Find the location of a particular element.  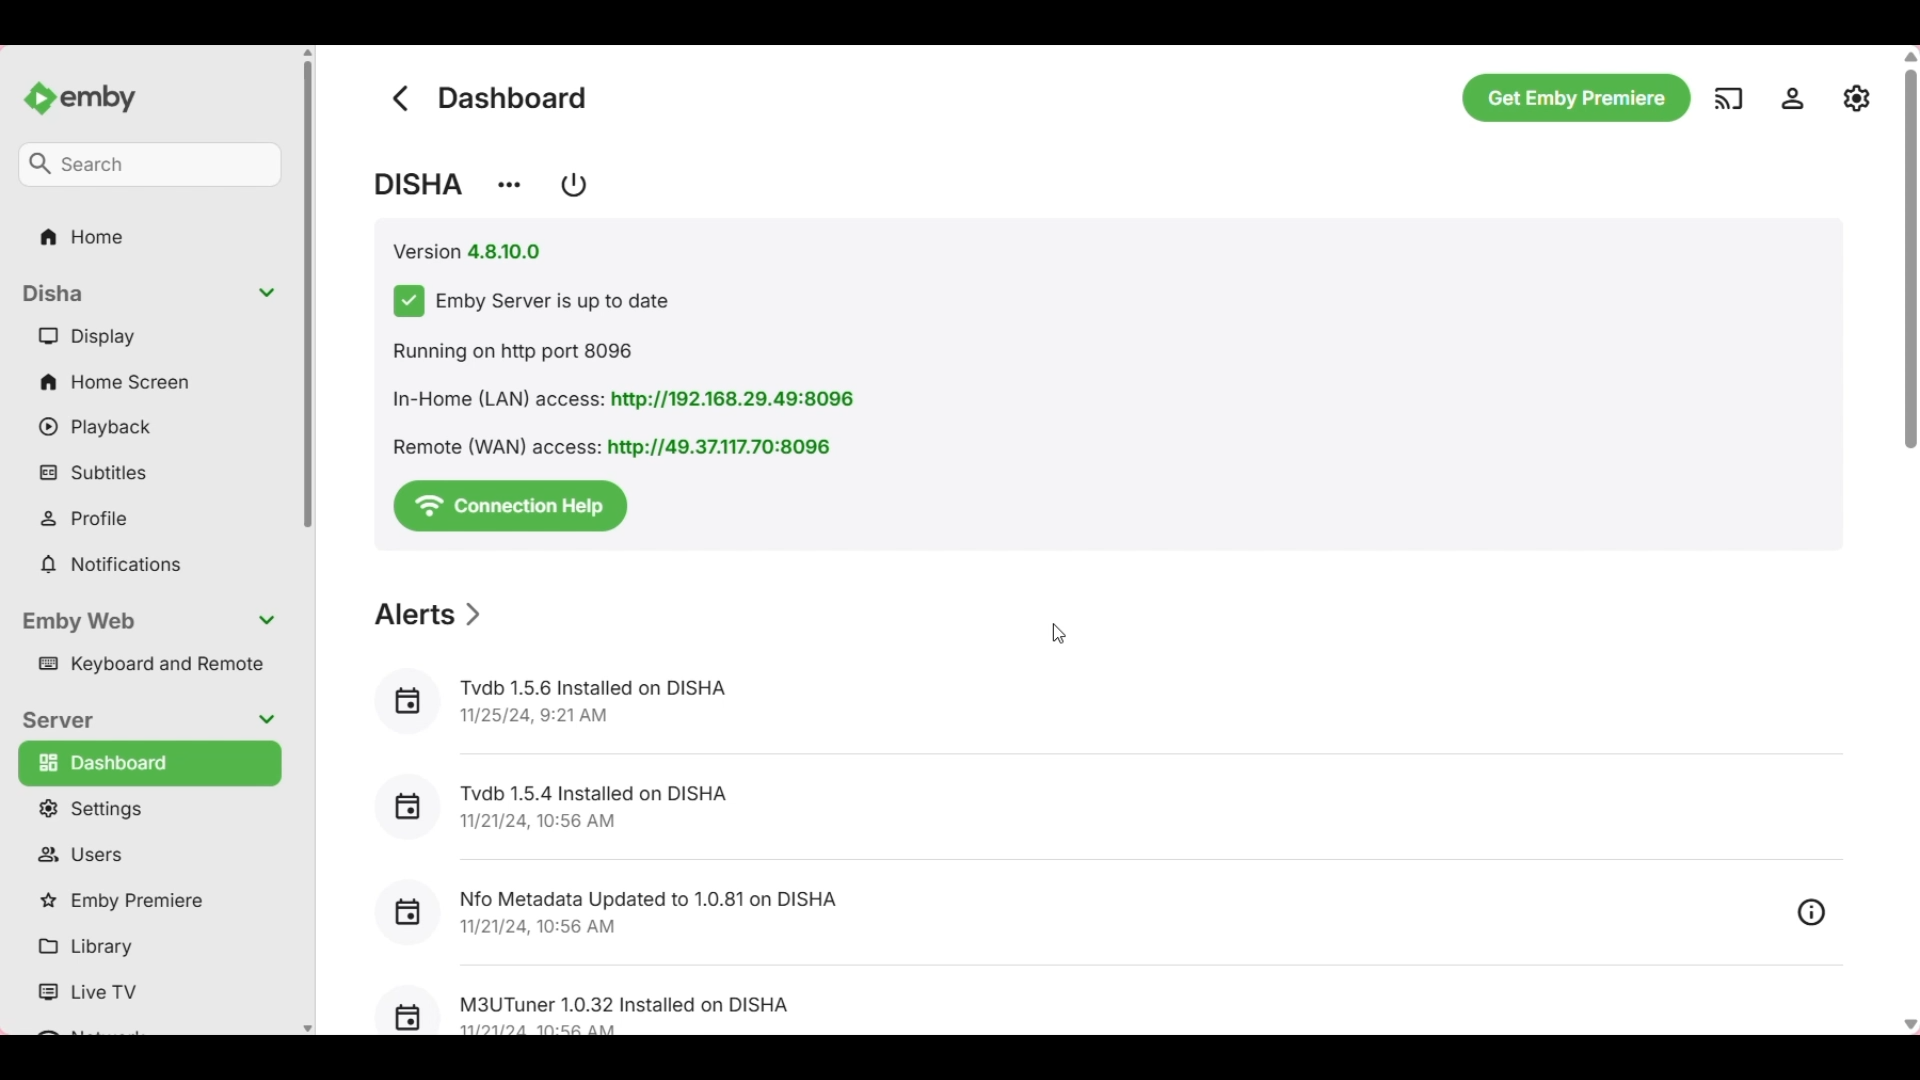

Recent alert is located at coordinates (1104, 705).